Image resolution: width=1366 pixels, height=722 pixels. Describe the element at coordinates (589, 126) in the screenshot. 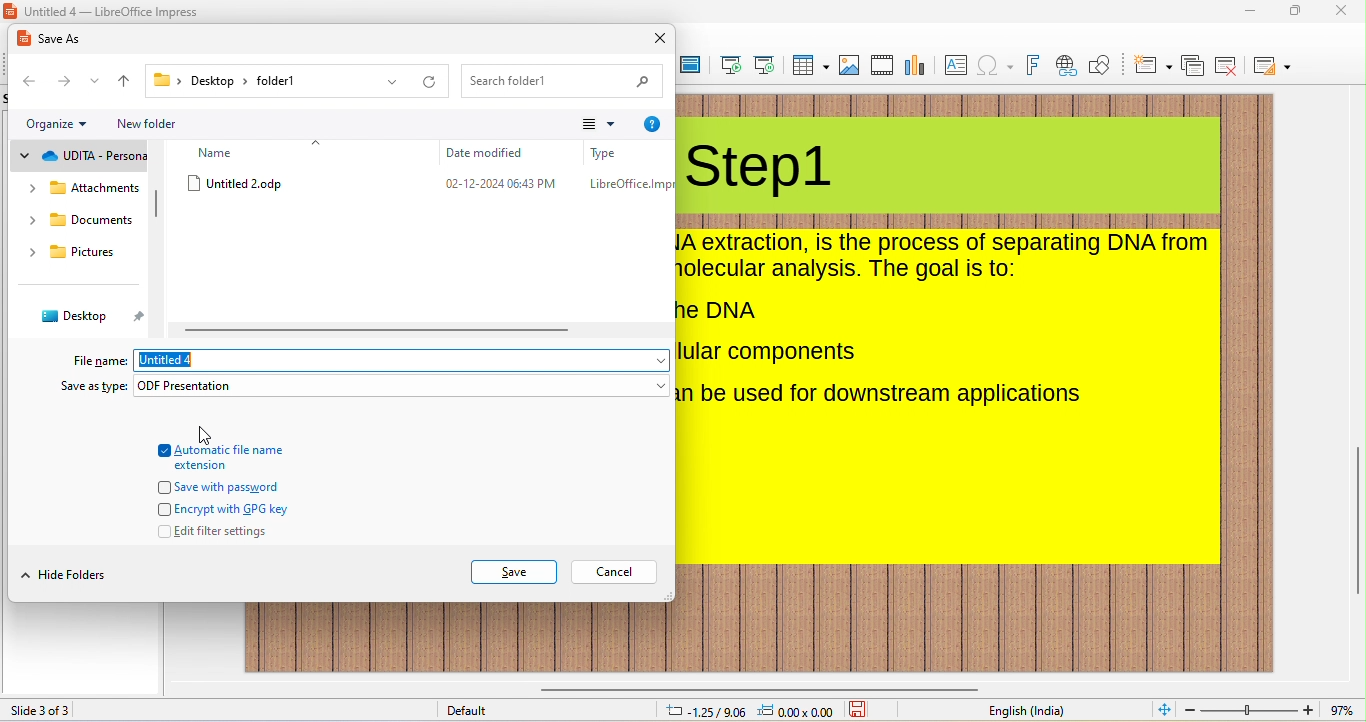

I see `change view` at that location.